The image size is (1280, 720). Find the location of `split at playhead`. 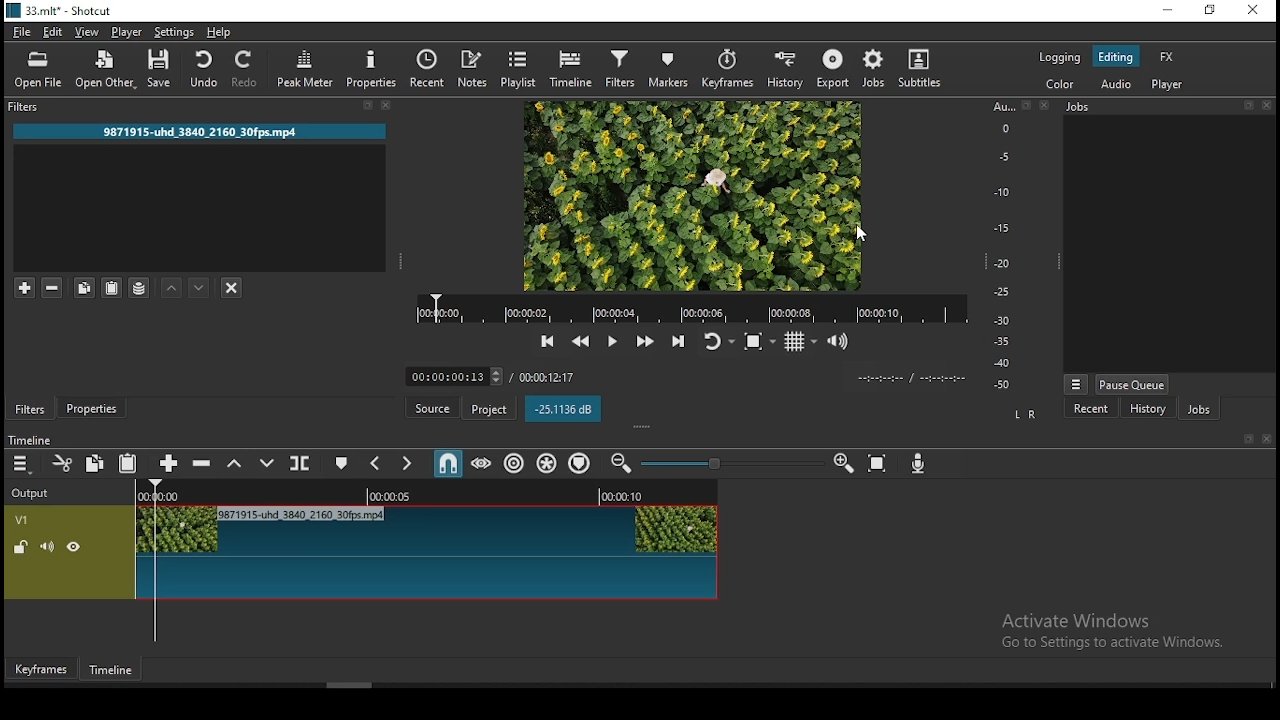

split at playhead is located at coordinates (302, 463).